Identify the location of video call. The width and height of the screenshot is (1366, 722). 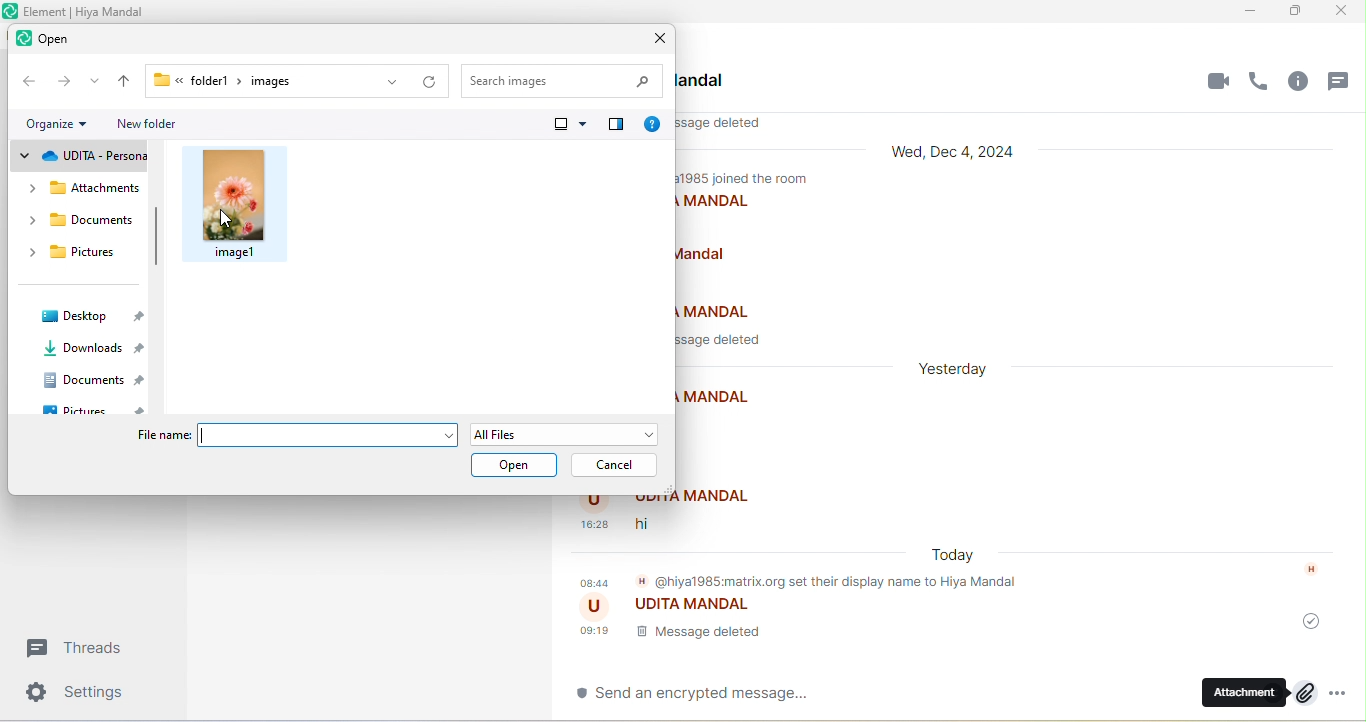
(1217, 81).